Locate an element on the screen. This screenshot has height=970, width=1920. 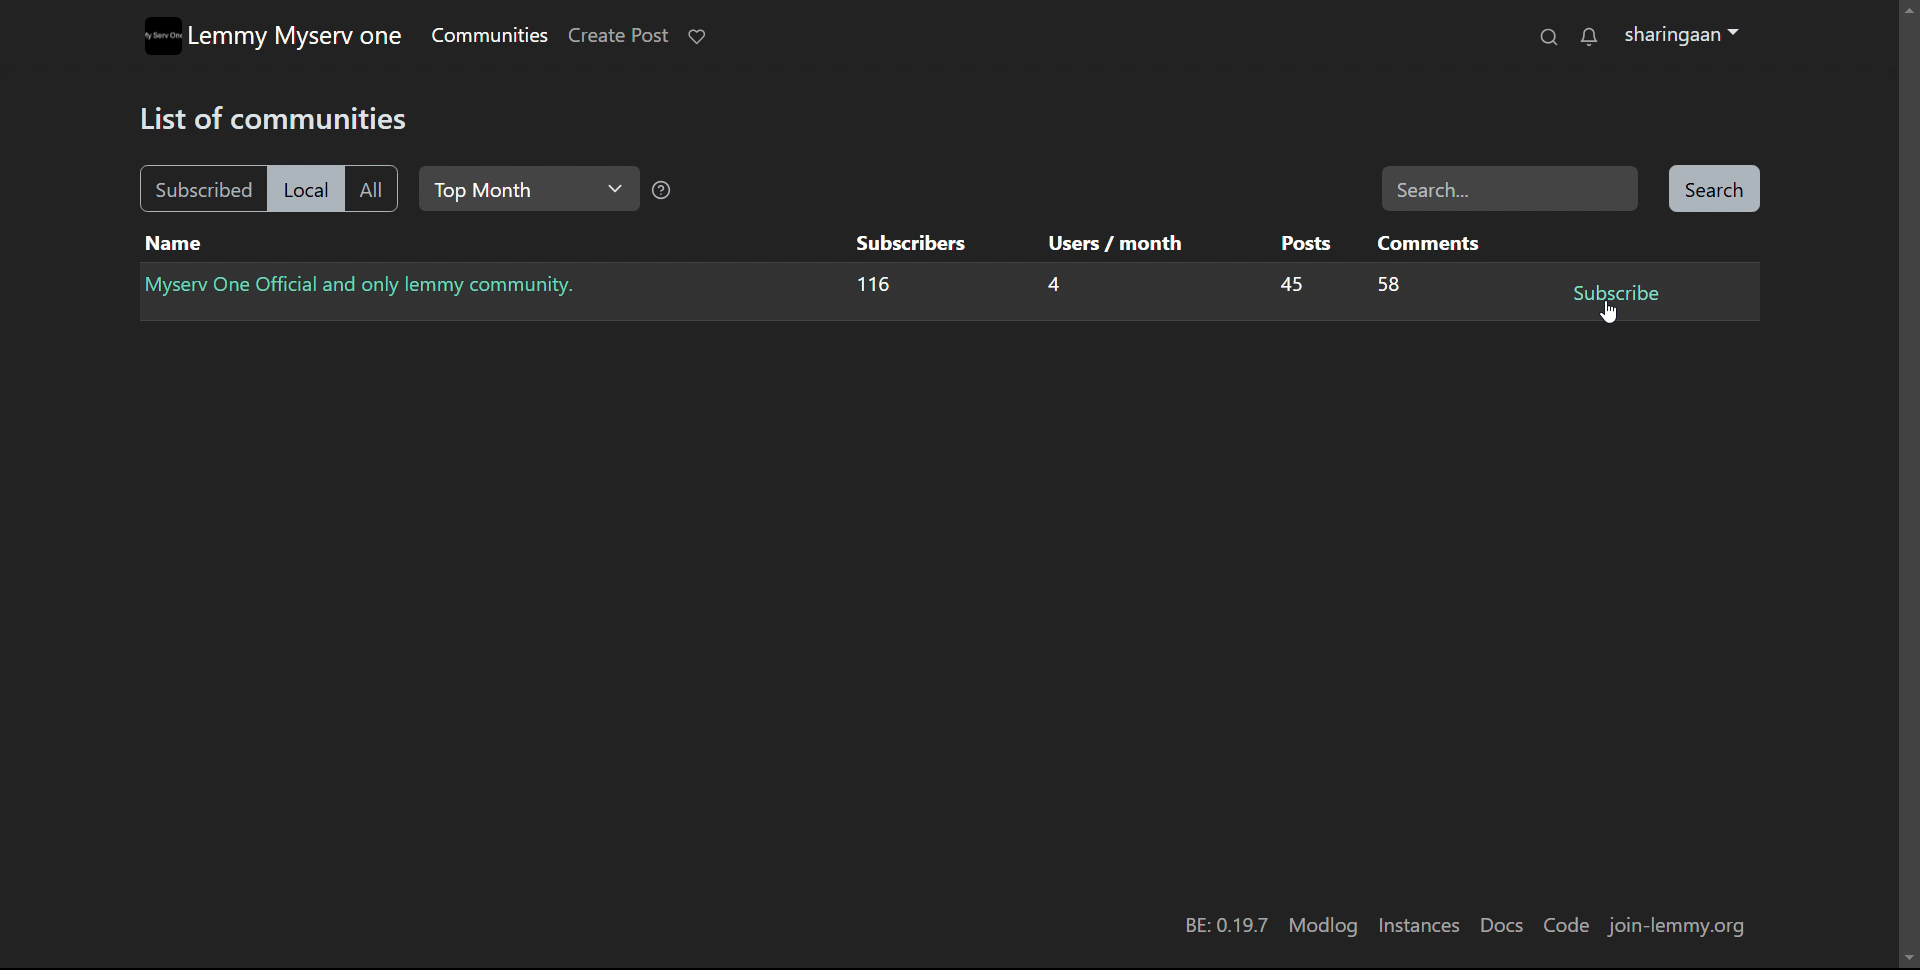
instances is located at coordinates (1419, 926).